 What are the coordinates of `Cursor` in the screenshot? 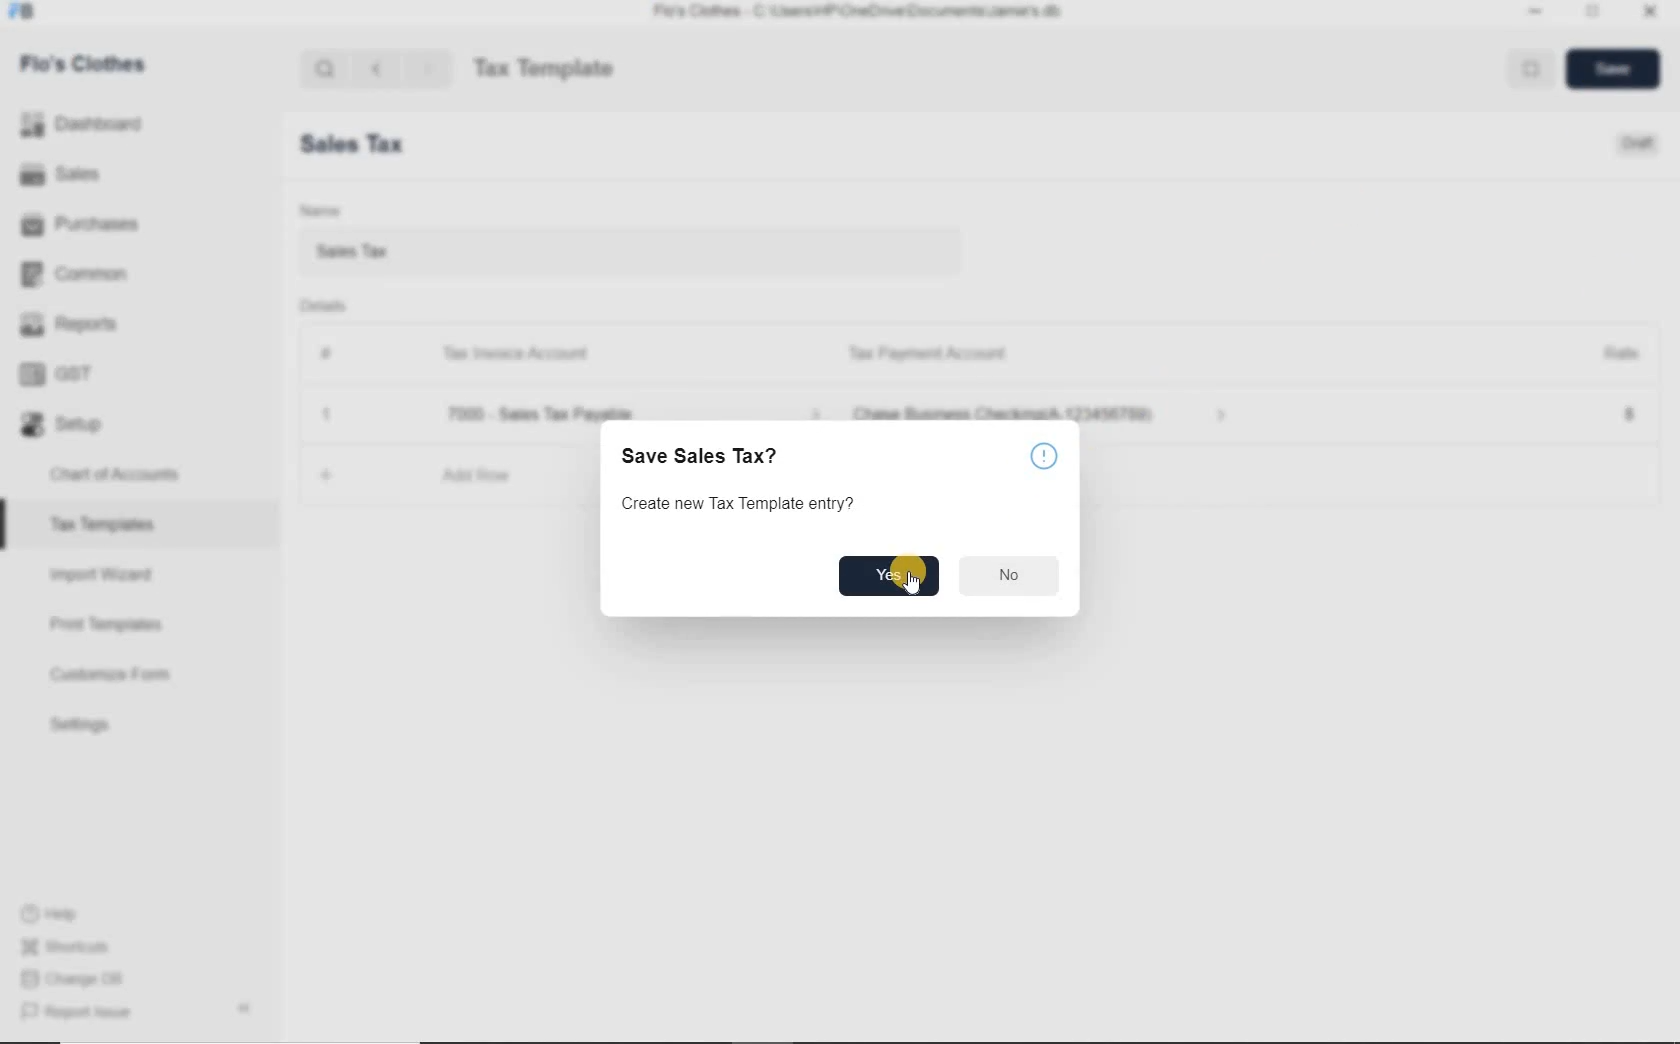 It's located at (913, 585).